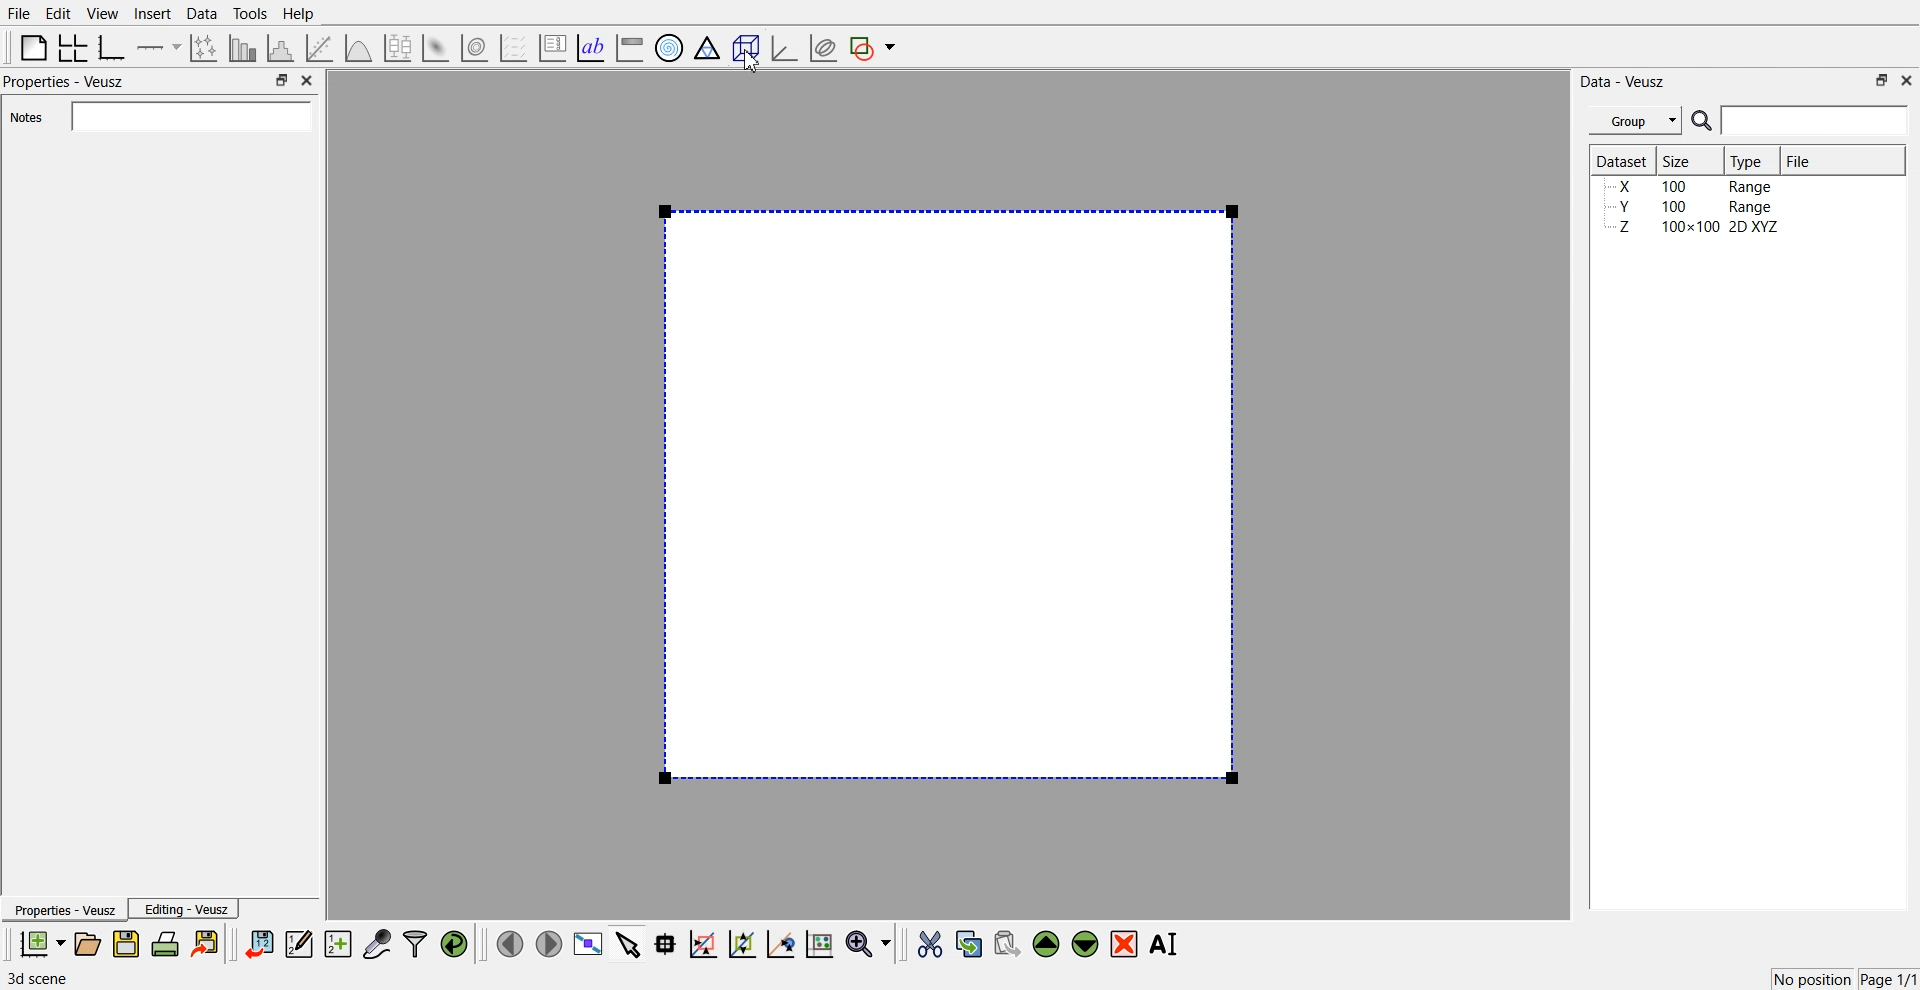 Image resolution: width=1920 pixels, height=990 pixels. I want to click on Notes, so click(27, 118).